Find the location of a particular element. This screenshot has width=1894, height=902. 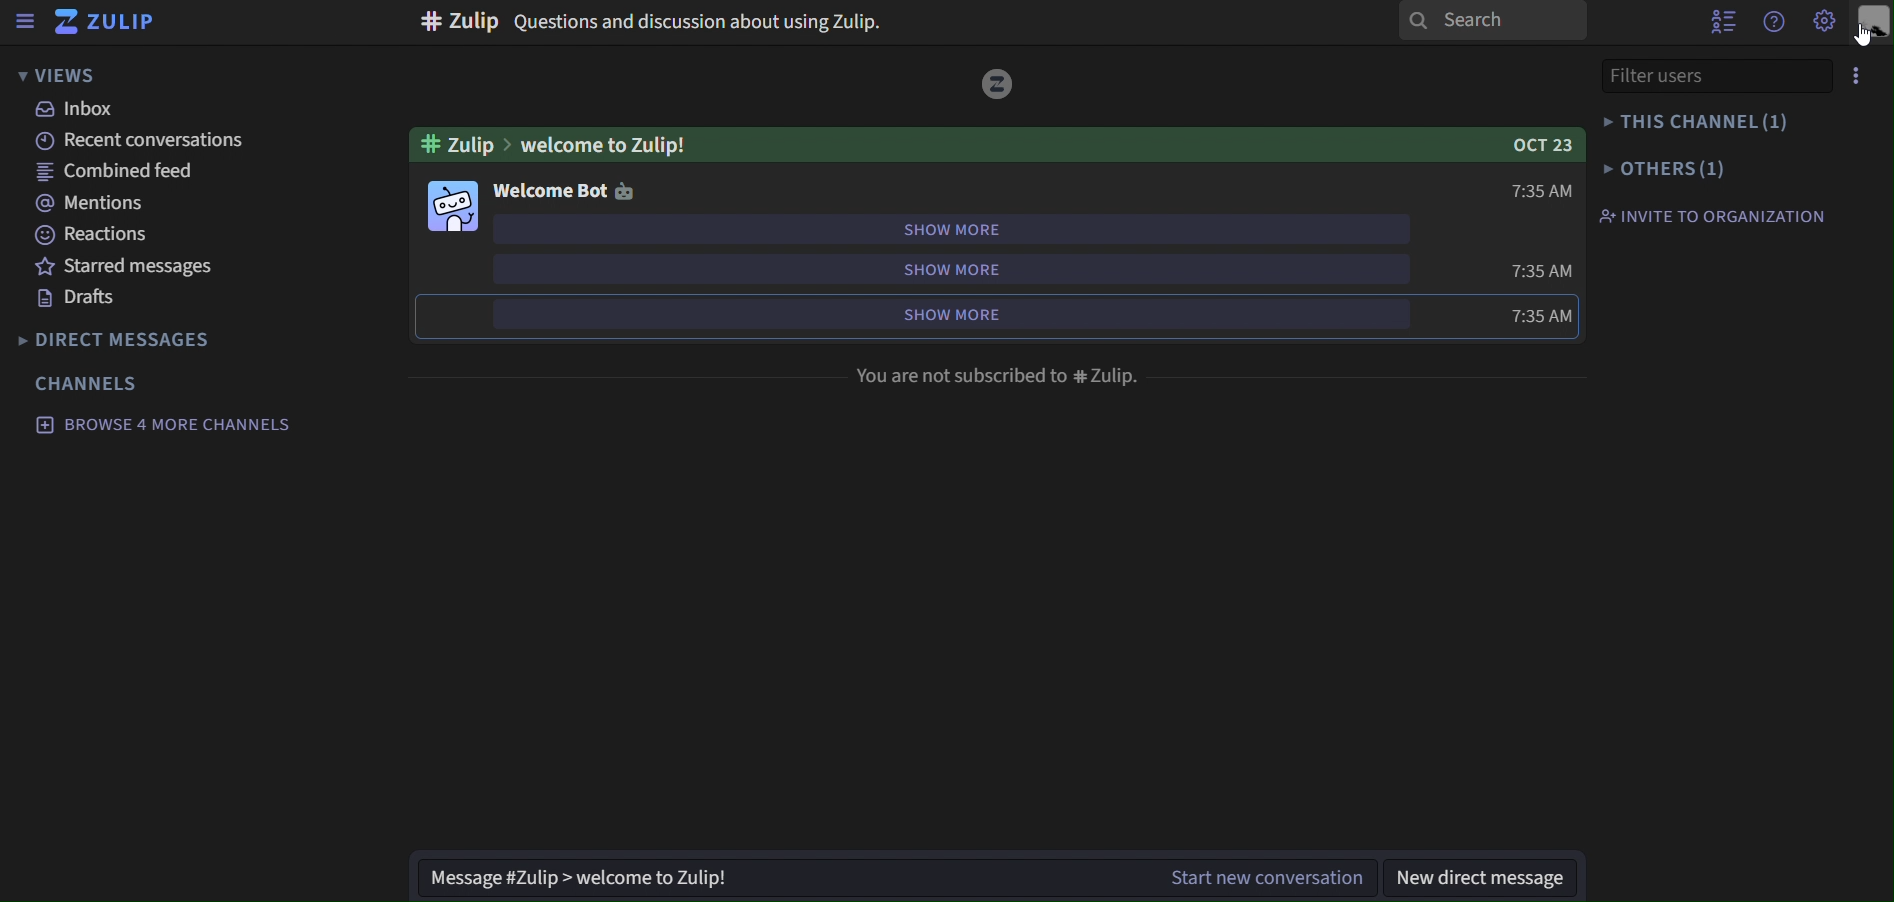

options is located at coordinates (1867, 75).